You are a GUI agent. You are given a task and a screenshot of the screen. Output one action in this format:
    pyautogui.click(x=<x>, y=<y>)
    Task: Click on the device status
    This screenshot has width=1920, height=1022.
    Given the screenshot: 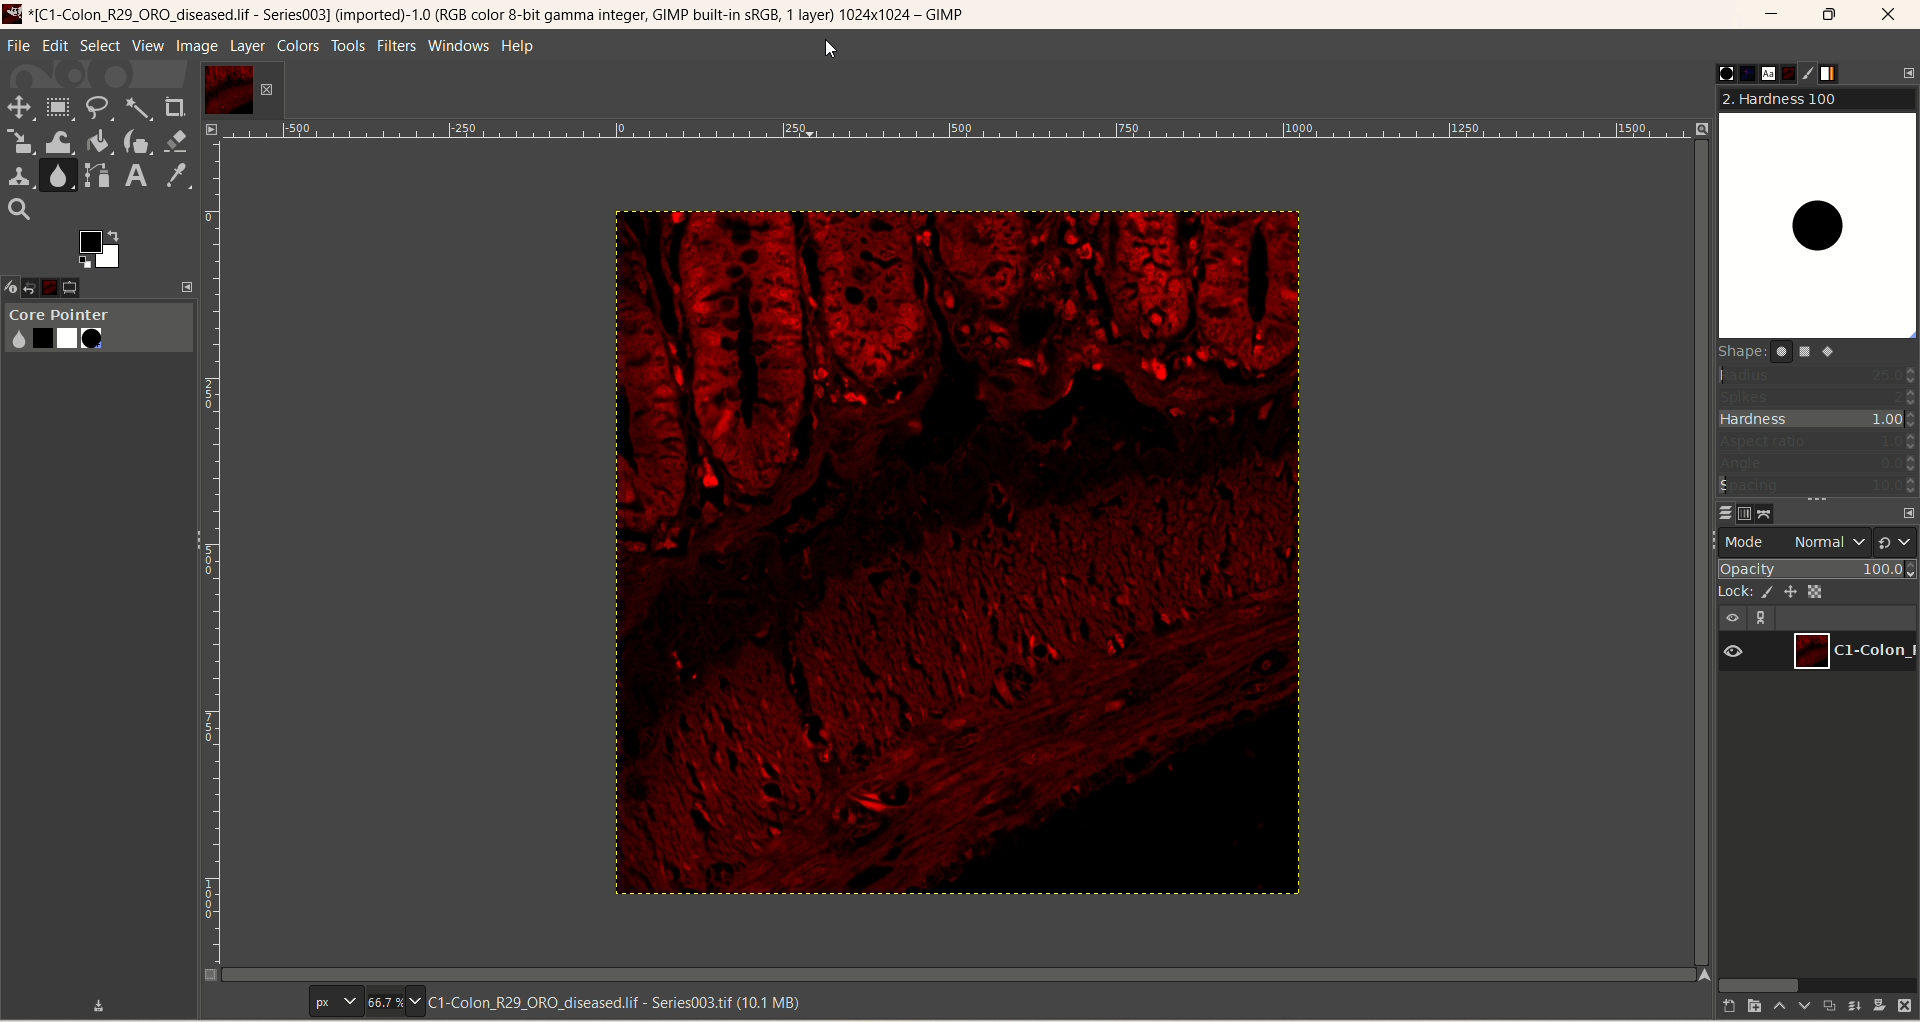 What is the action you would take?
    pyautogui.click(x=13, y=285)
    